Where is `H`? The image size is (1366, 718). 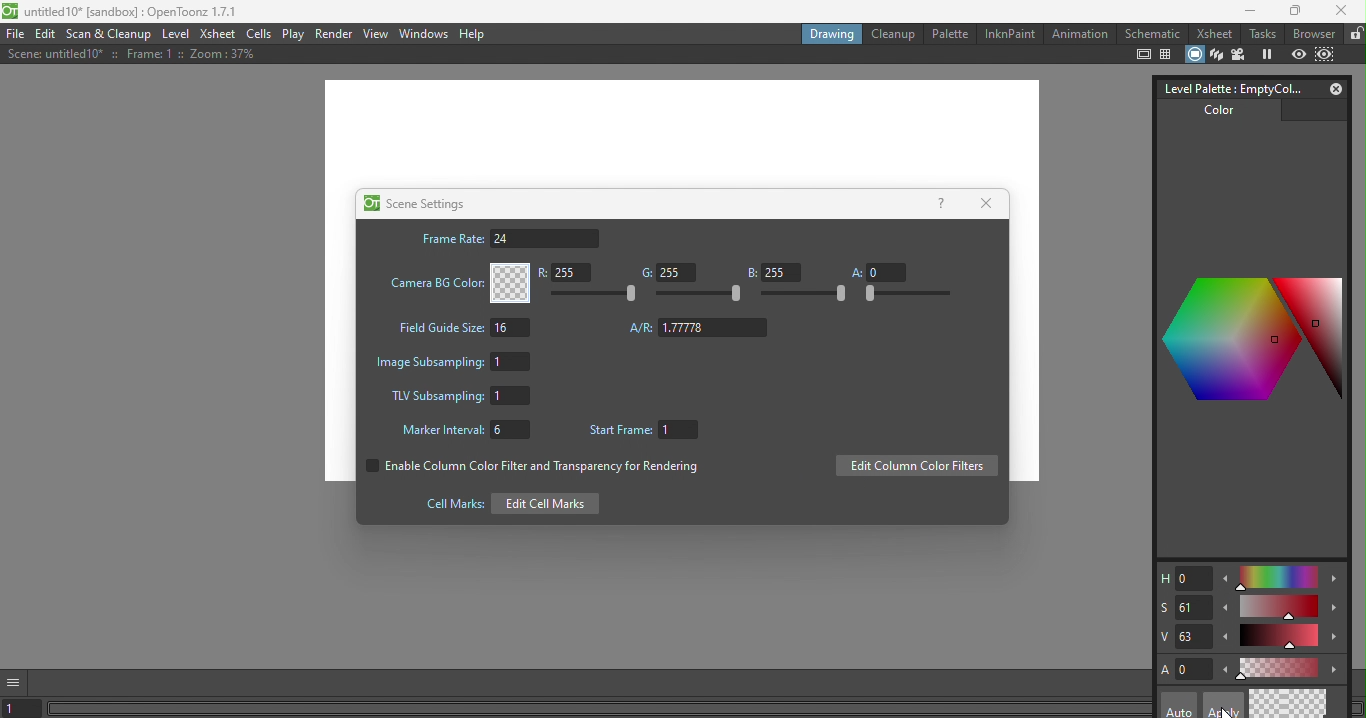 H is located at coordinates (1183, 579).